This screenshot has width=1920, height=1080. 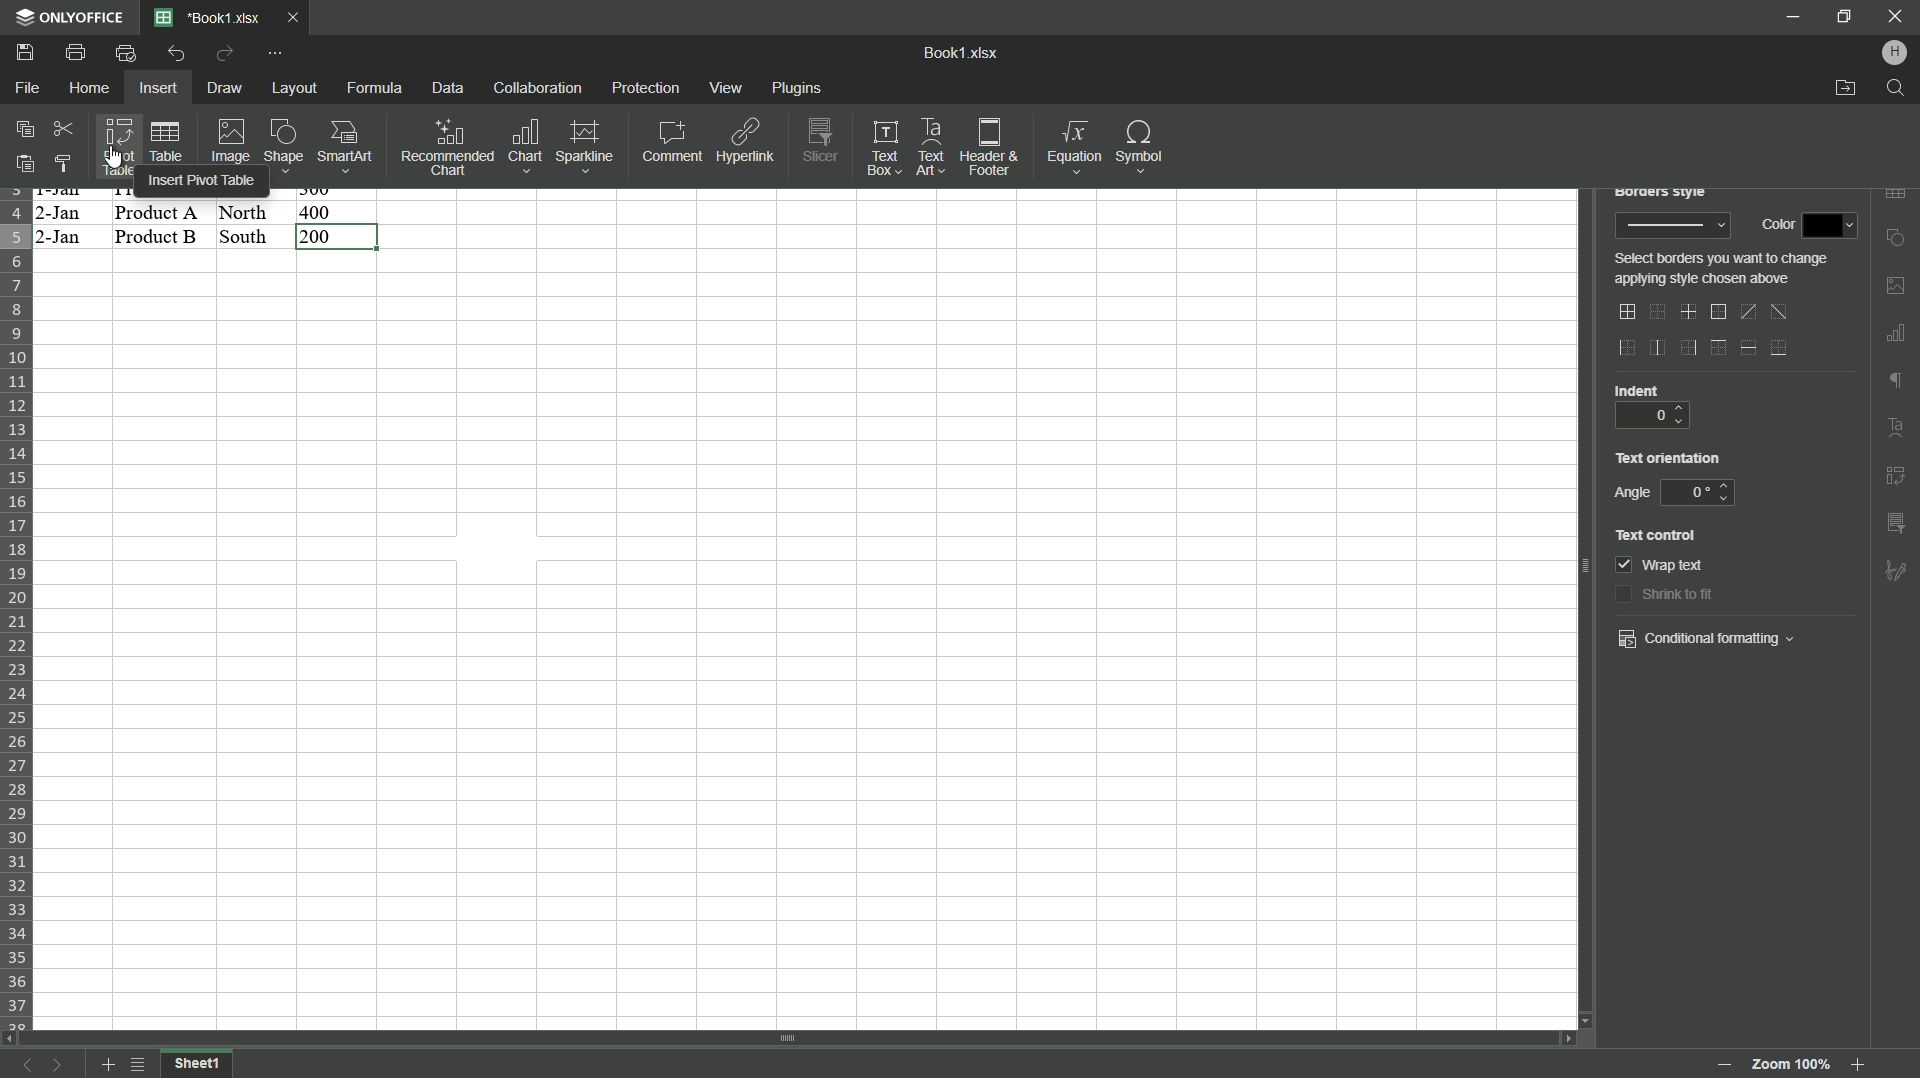 What do you see at coordinates (1583, 568) in the screenshot?
I see `scroll bar` at bounding box center [1583, 568].